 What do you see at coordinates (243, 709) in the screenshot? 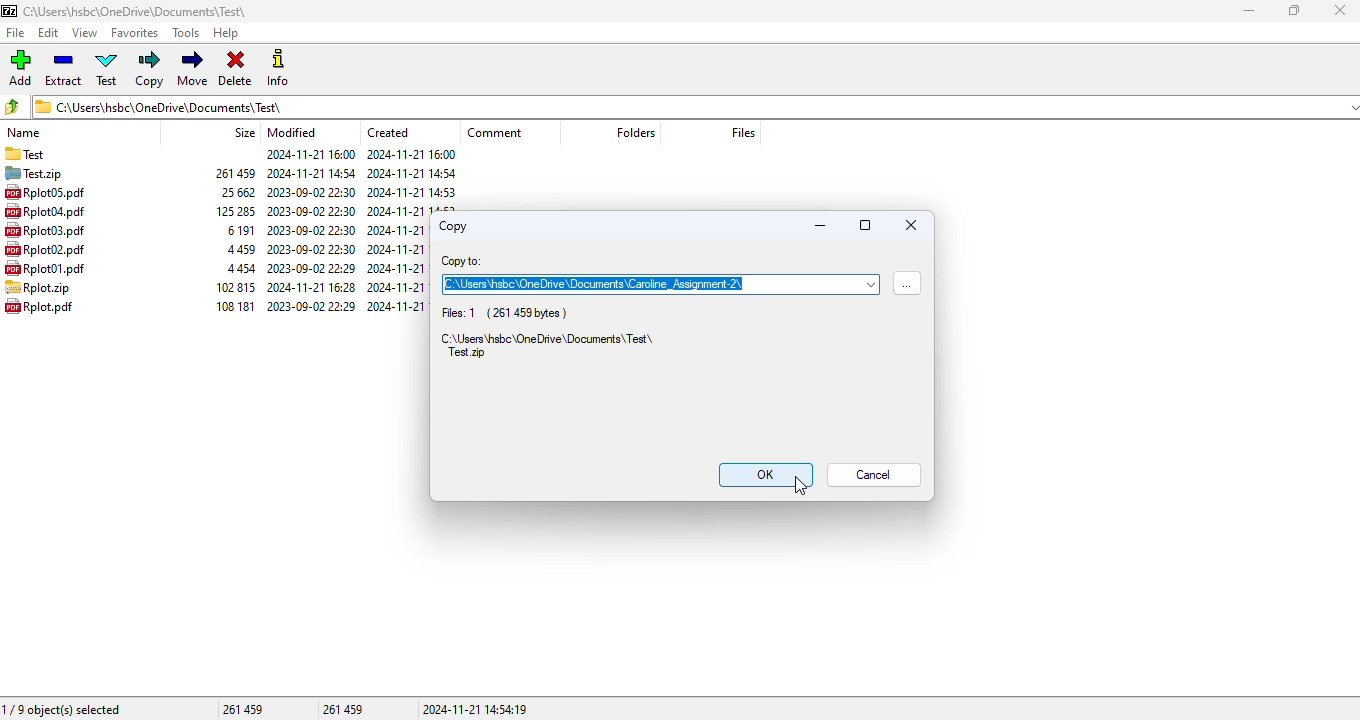
I see `261 459` at bounding box center [243, 709].